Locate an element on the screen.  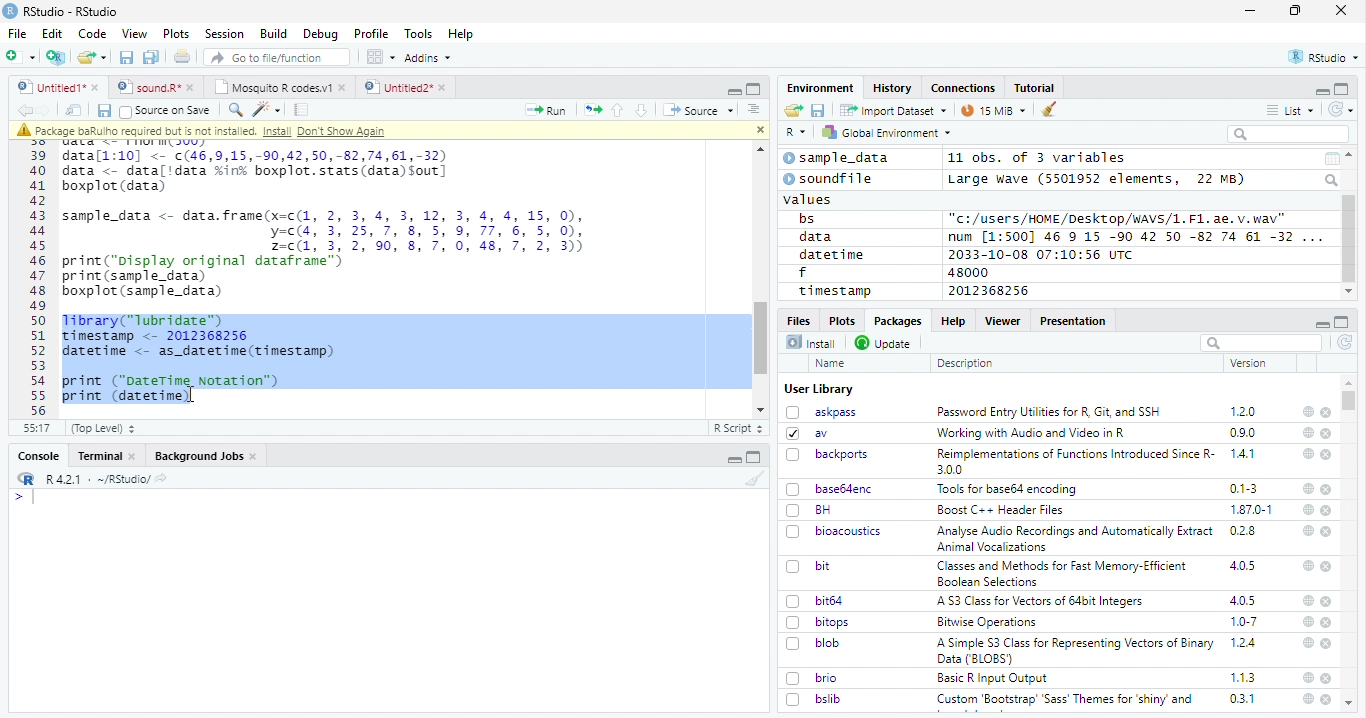
bit64 is located at coordinates (815, 601).